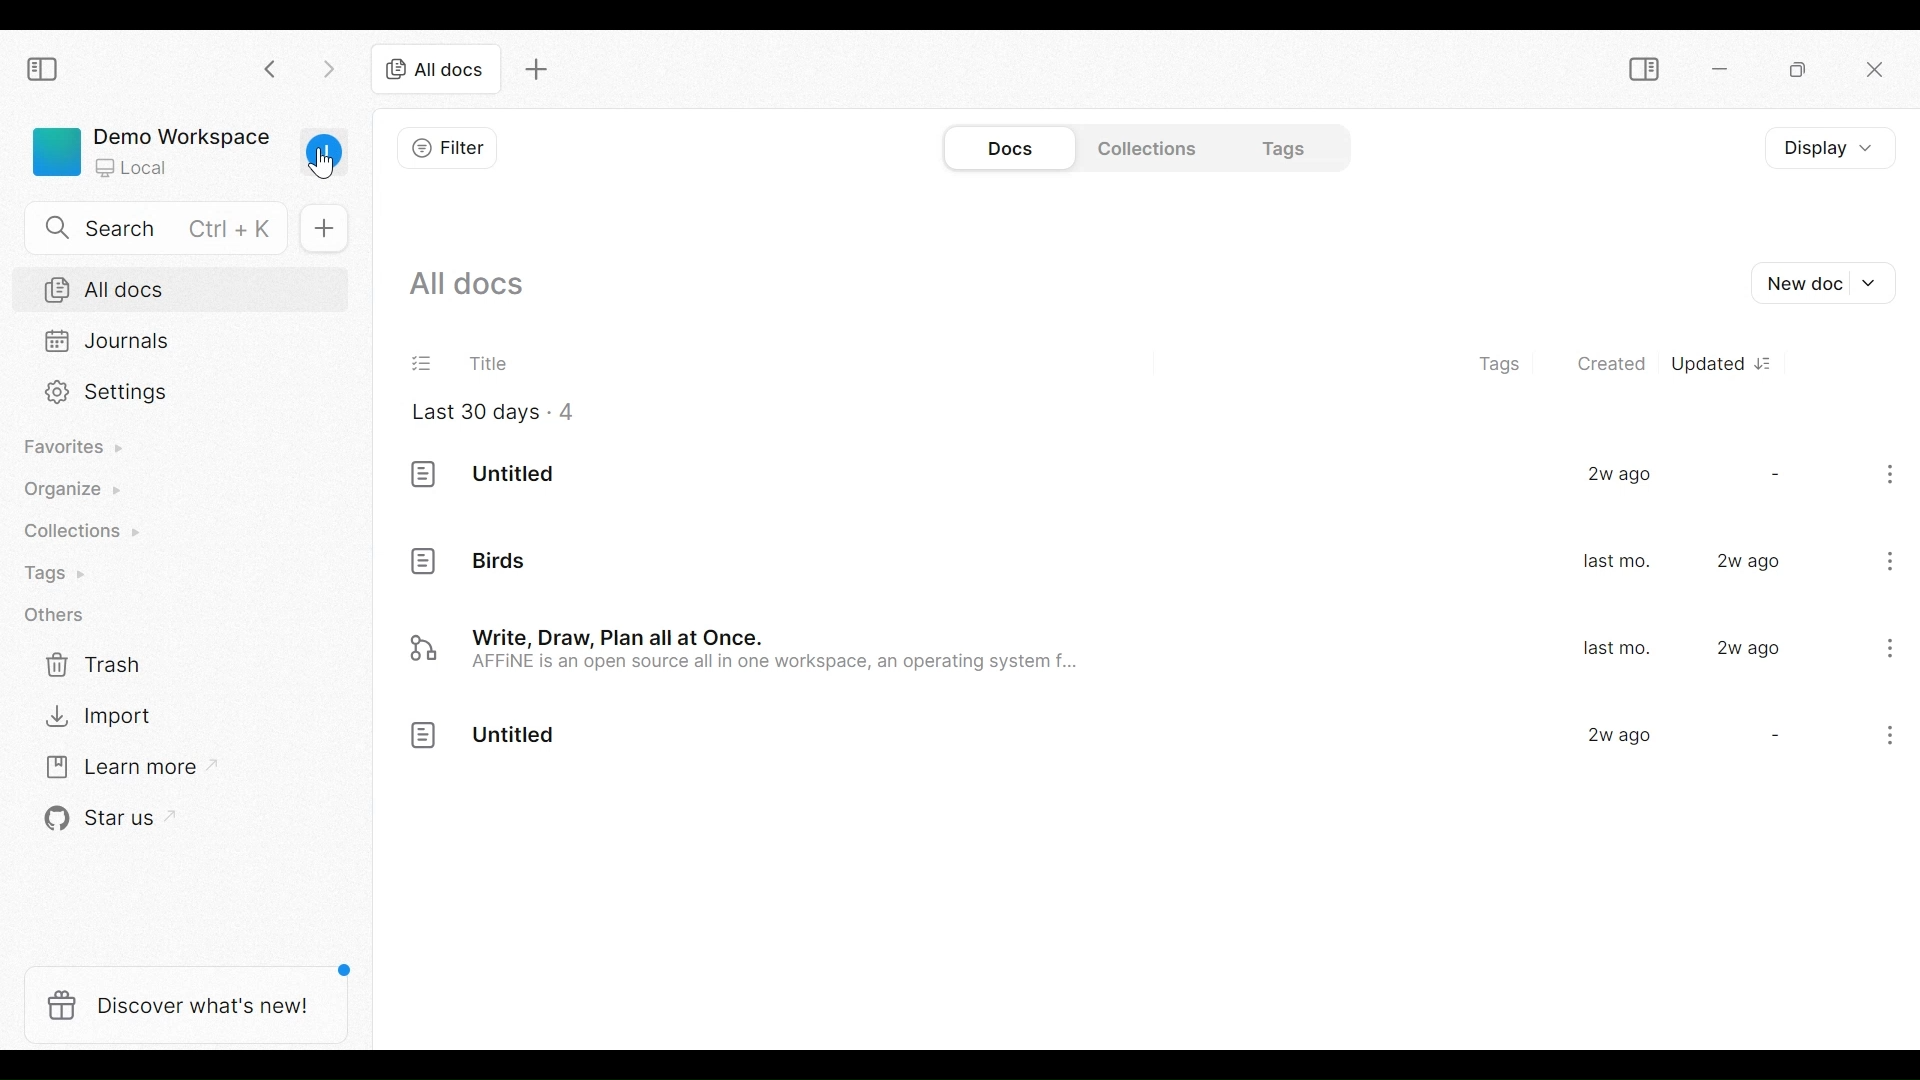  What do you see at coordinates (271, 69) in the screenshot?
I see `Go back` at bounding box center [271, 69].